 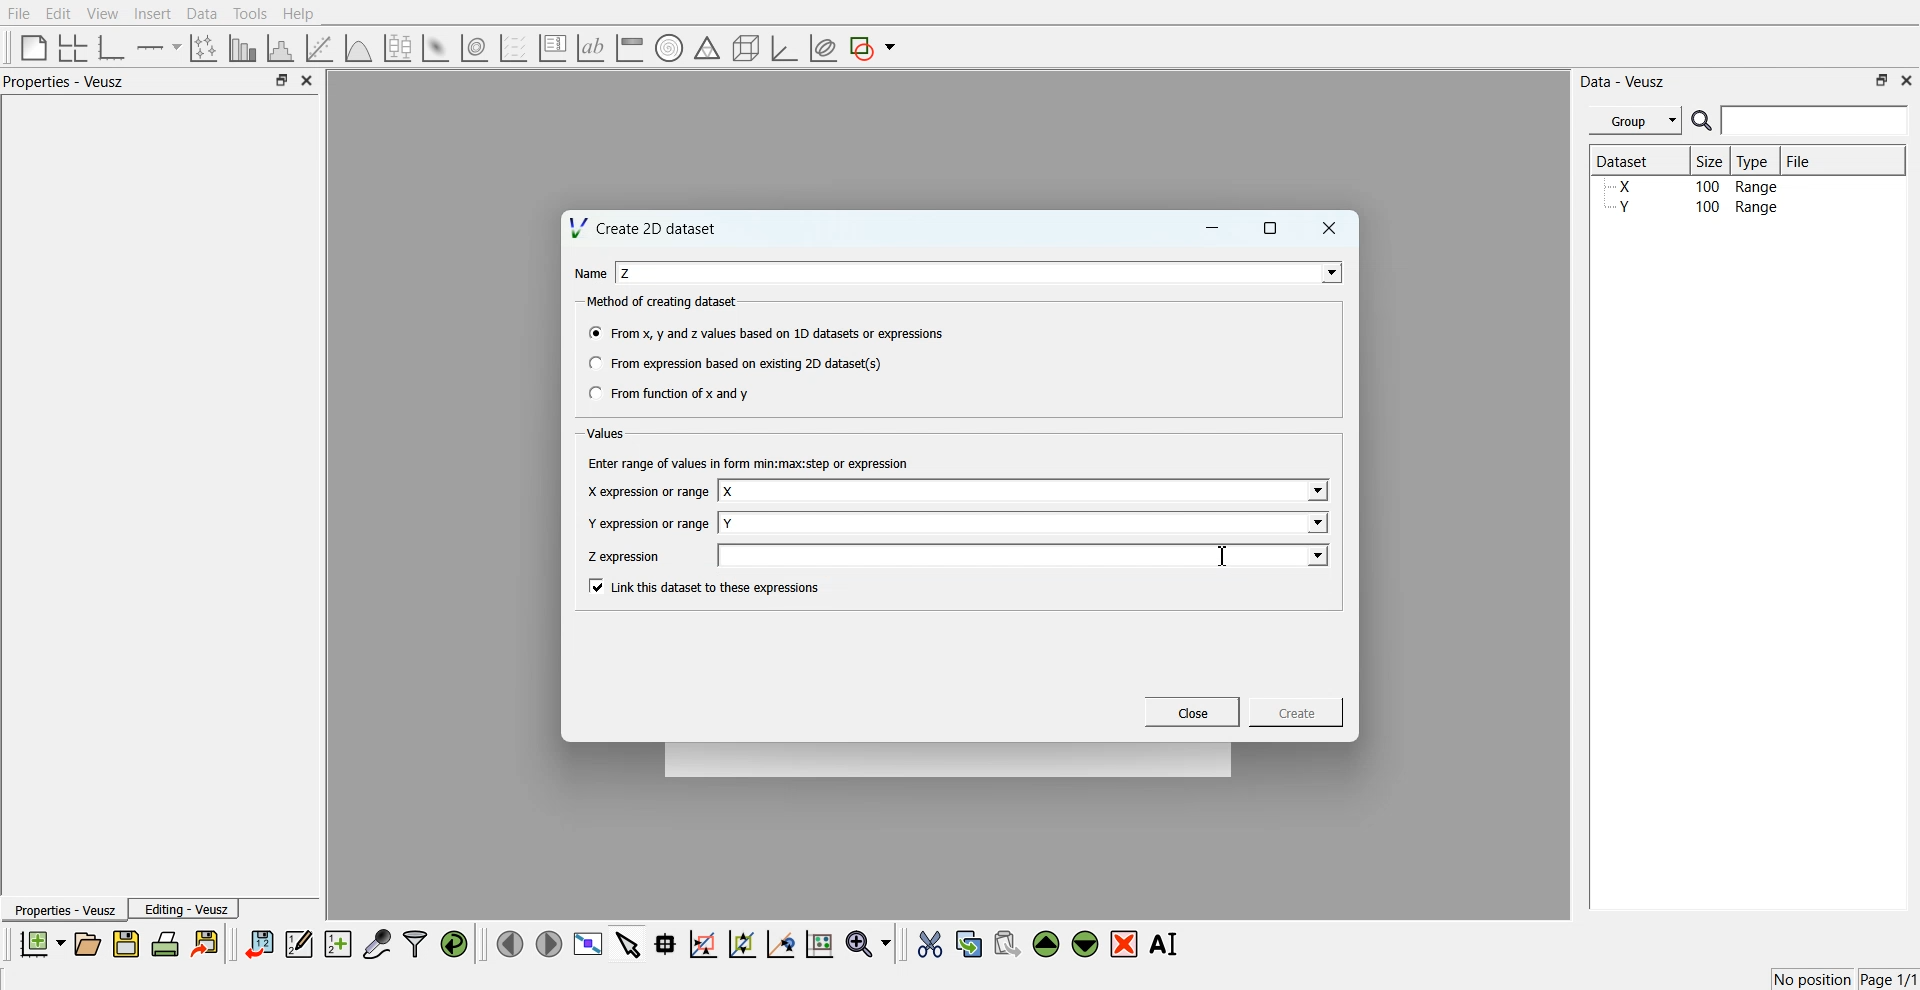 I want to click on Plot covariance ellipsis, so click(x=824, y=49).